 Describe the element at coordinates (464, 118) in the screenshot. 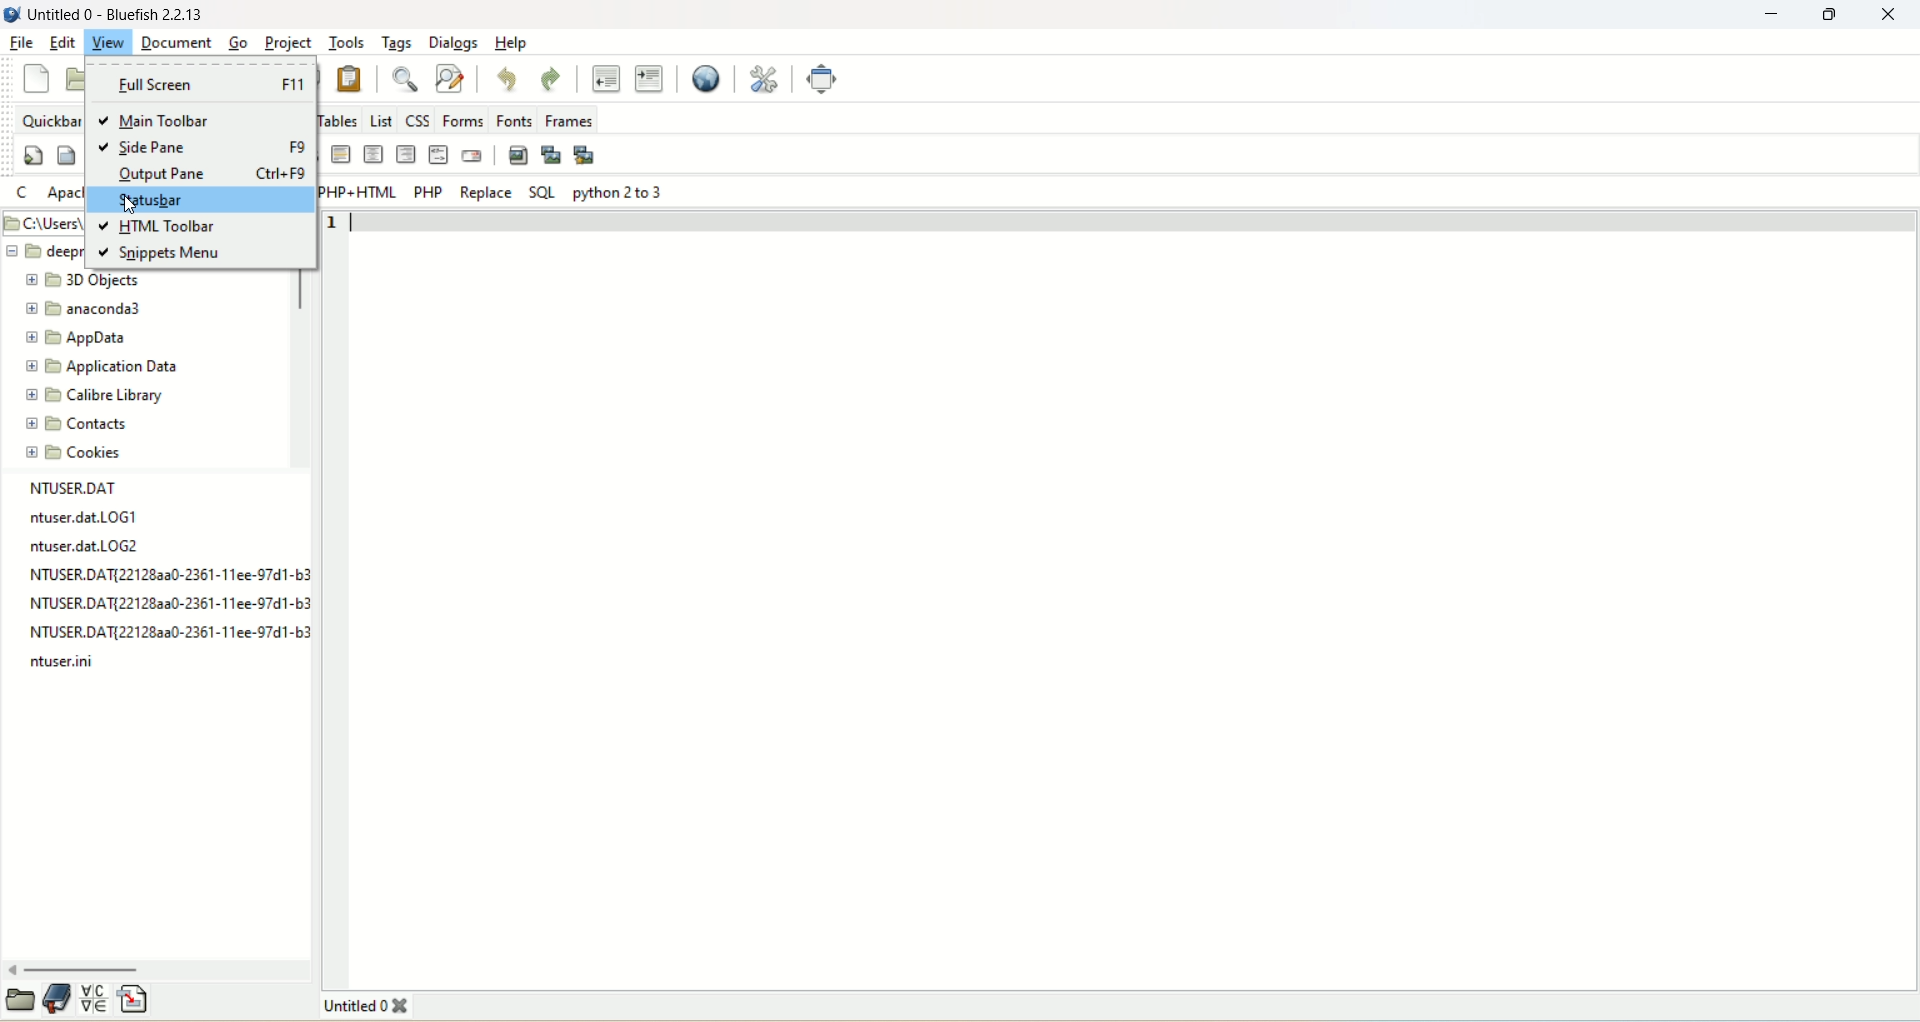

I see `forms` at that location.